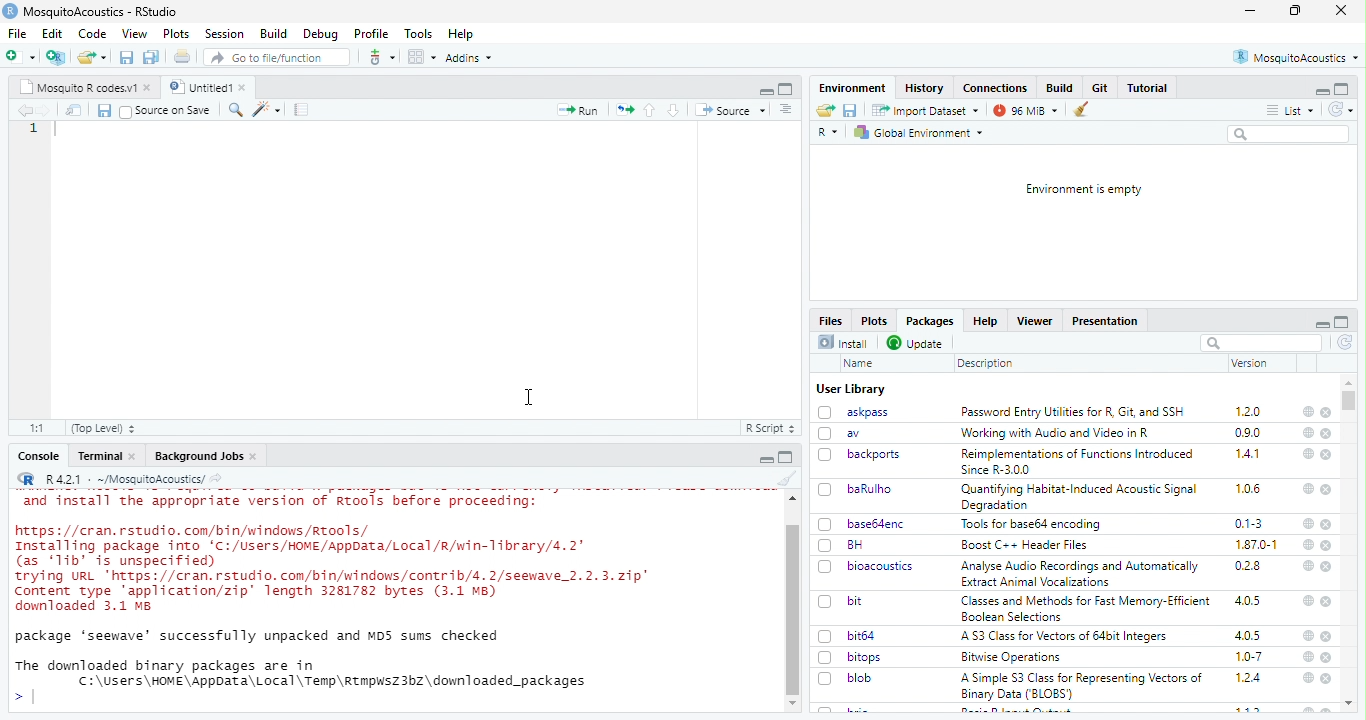  What do you see at coordinates (462, 35) in the screenshot?
I see `Help` at bounding box center [462, 35].